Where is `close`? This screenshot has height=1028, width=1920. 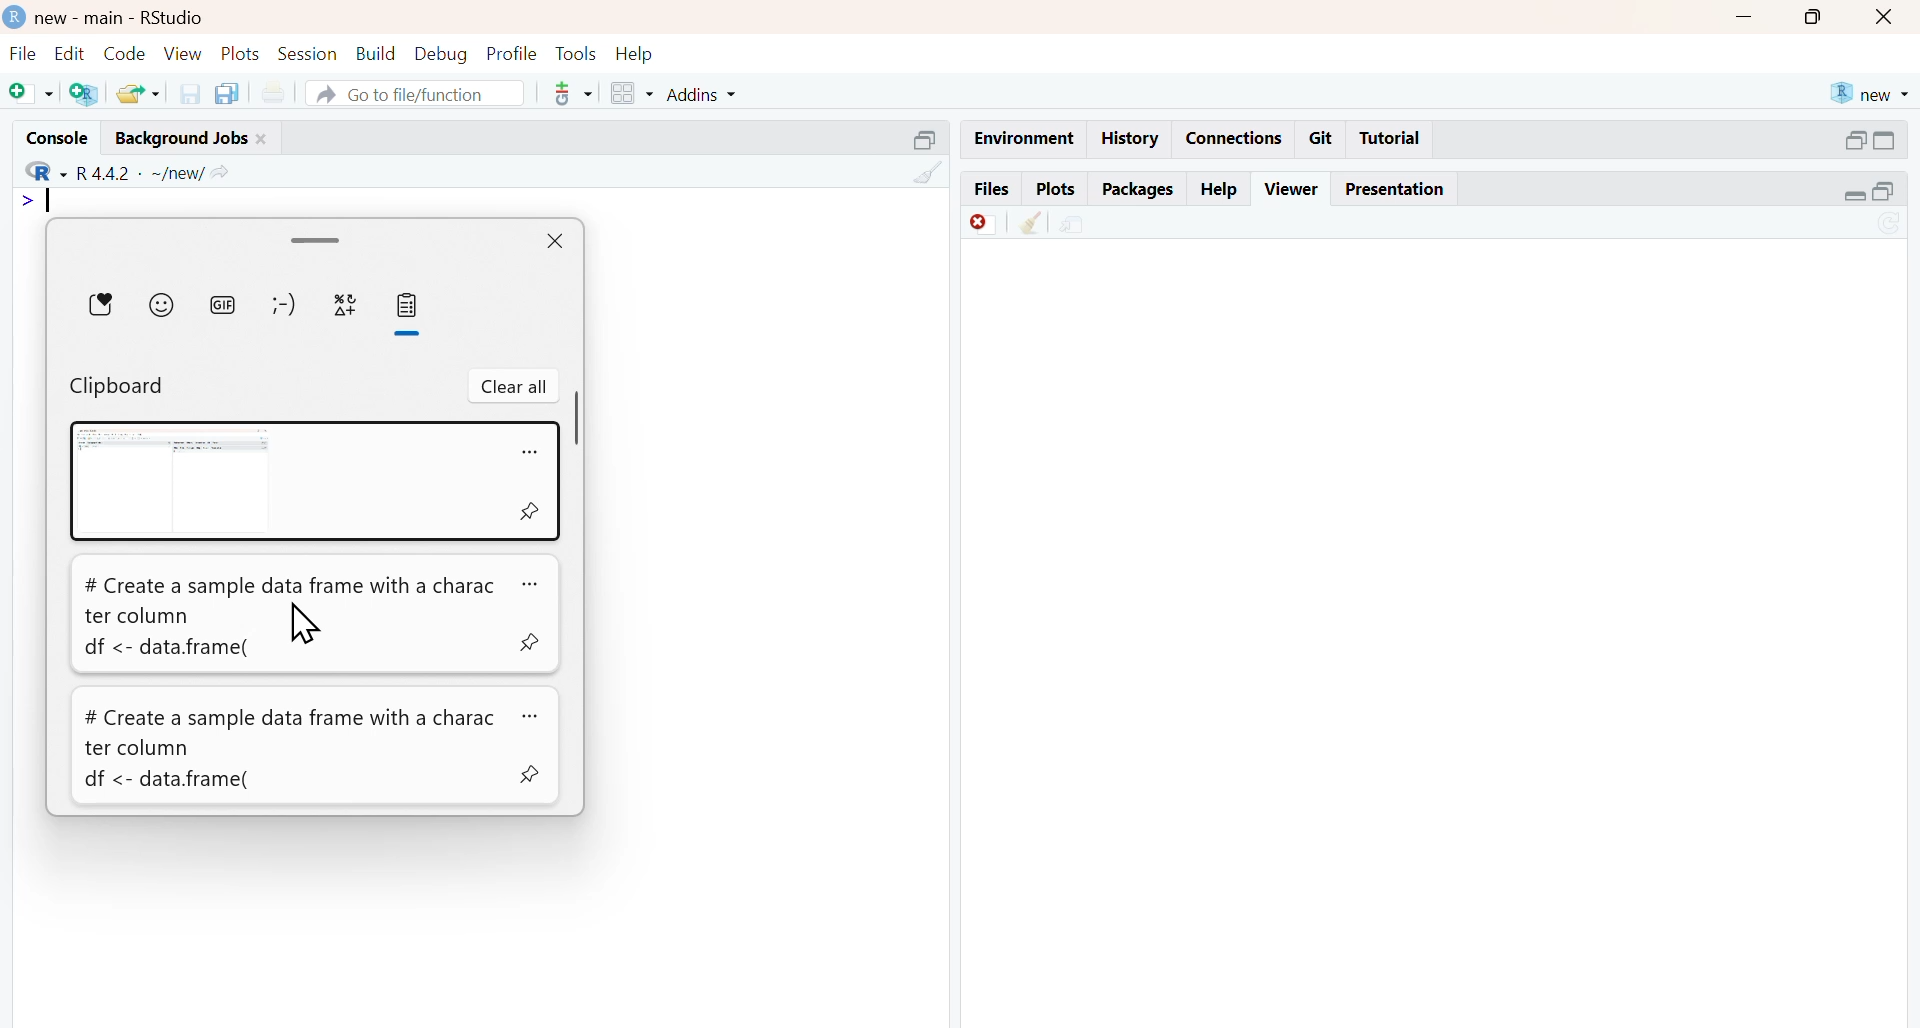
close is located at coordinates (555, 242).